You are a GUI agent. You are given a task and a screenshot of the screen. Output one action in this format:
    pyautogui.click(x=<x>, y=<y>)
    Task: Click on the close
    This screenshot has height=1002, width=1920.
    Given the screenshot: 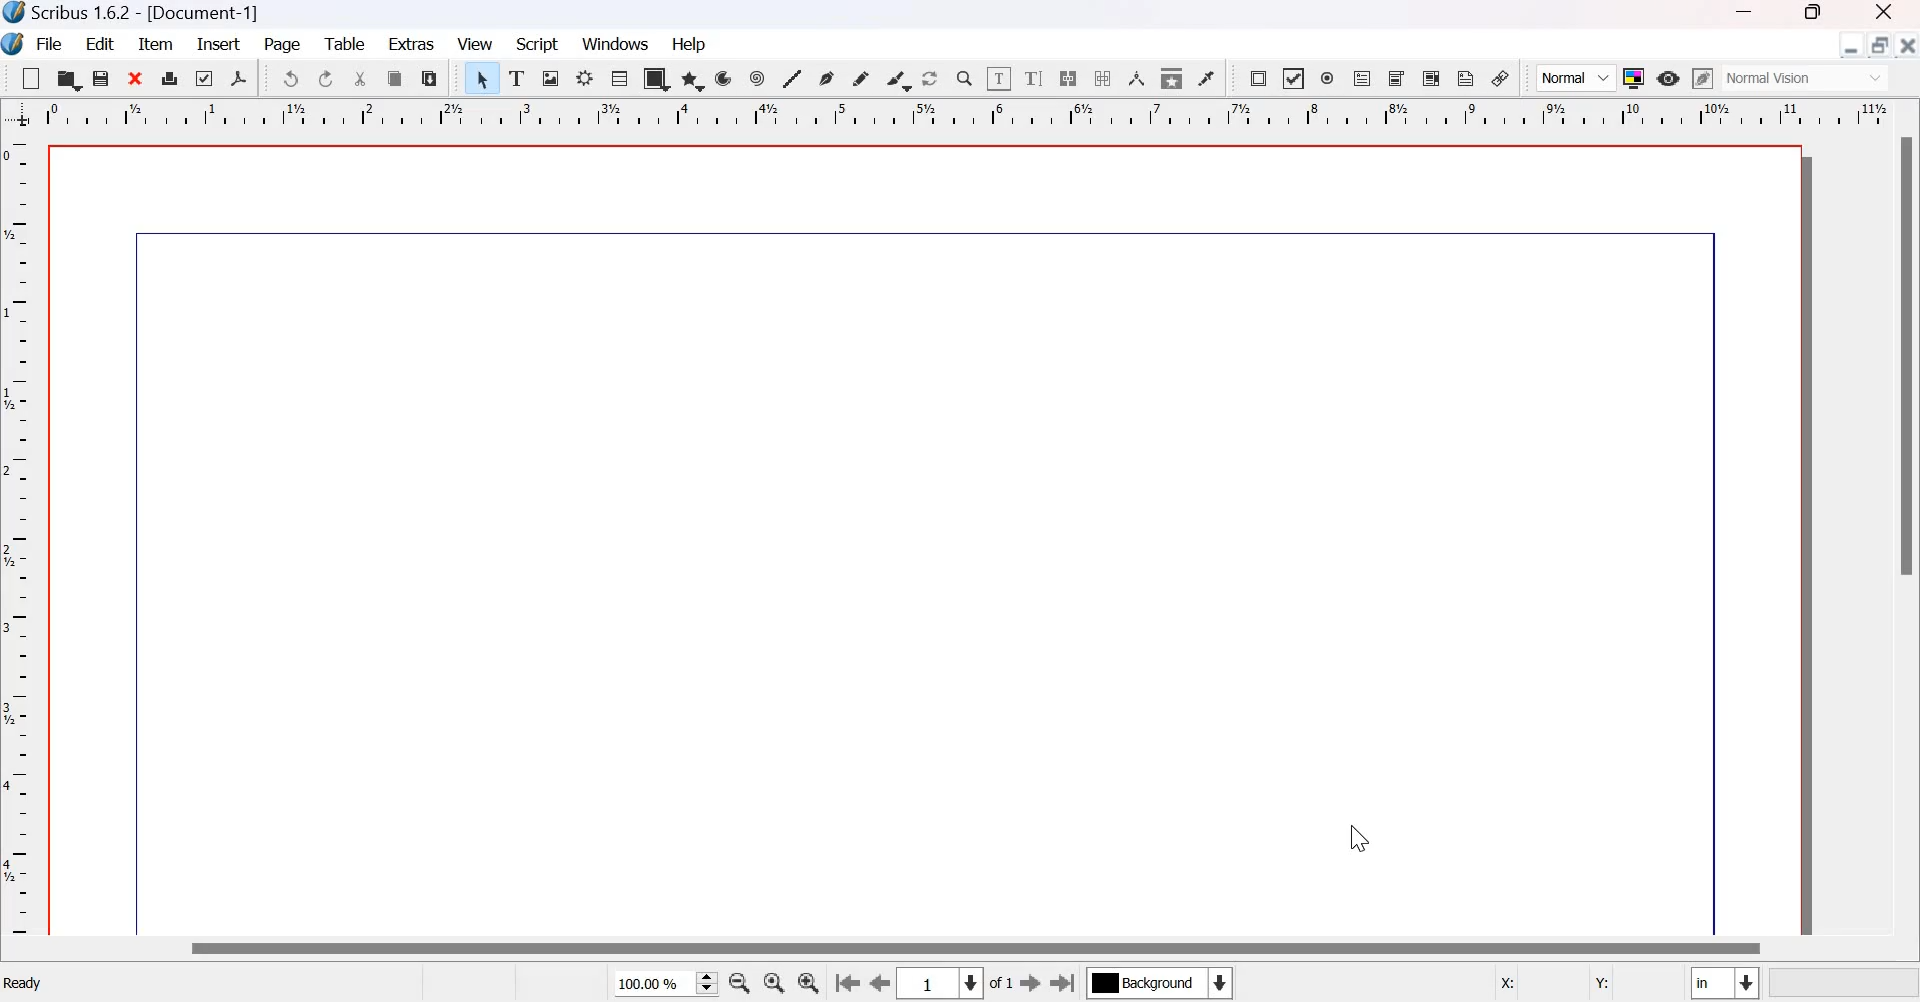 What is the action you would take?
    pyautogui.click(x=1889, y=12)
    